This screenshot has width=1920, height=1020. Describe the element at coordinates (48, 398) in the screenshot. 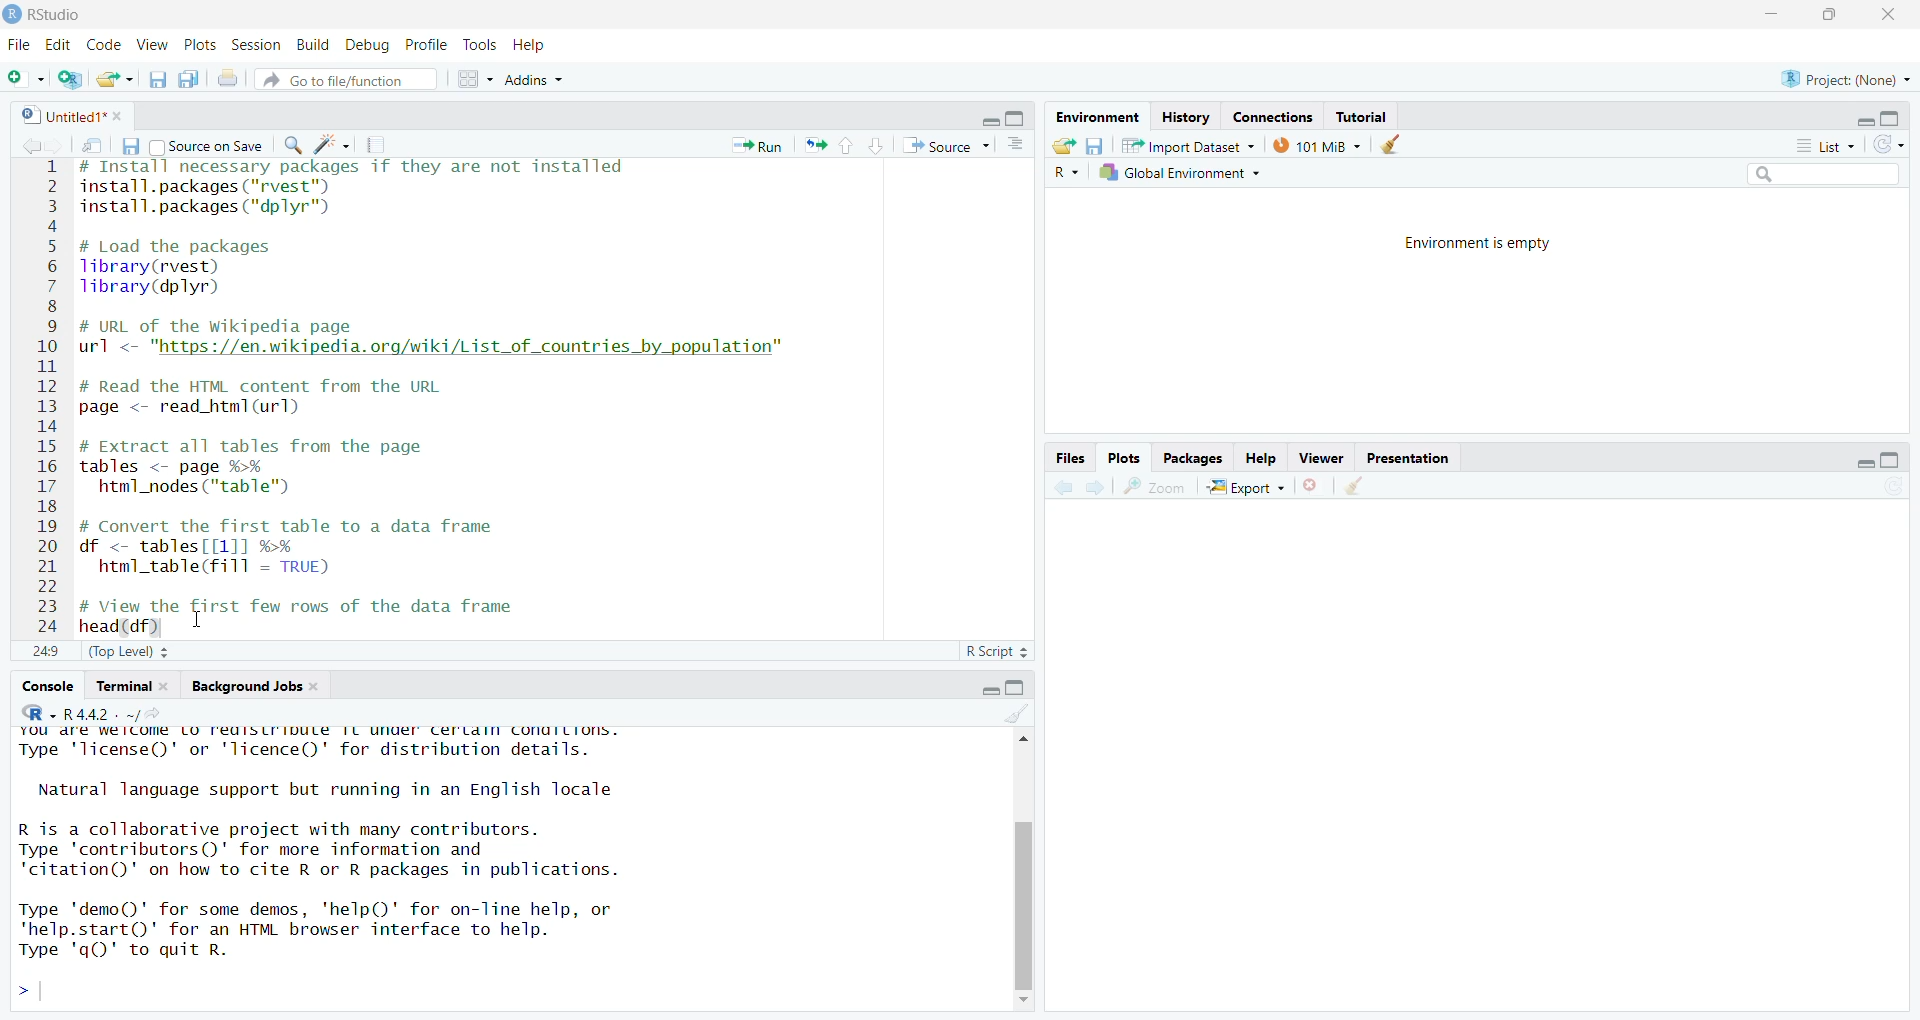

I see `line numbering` at that location.